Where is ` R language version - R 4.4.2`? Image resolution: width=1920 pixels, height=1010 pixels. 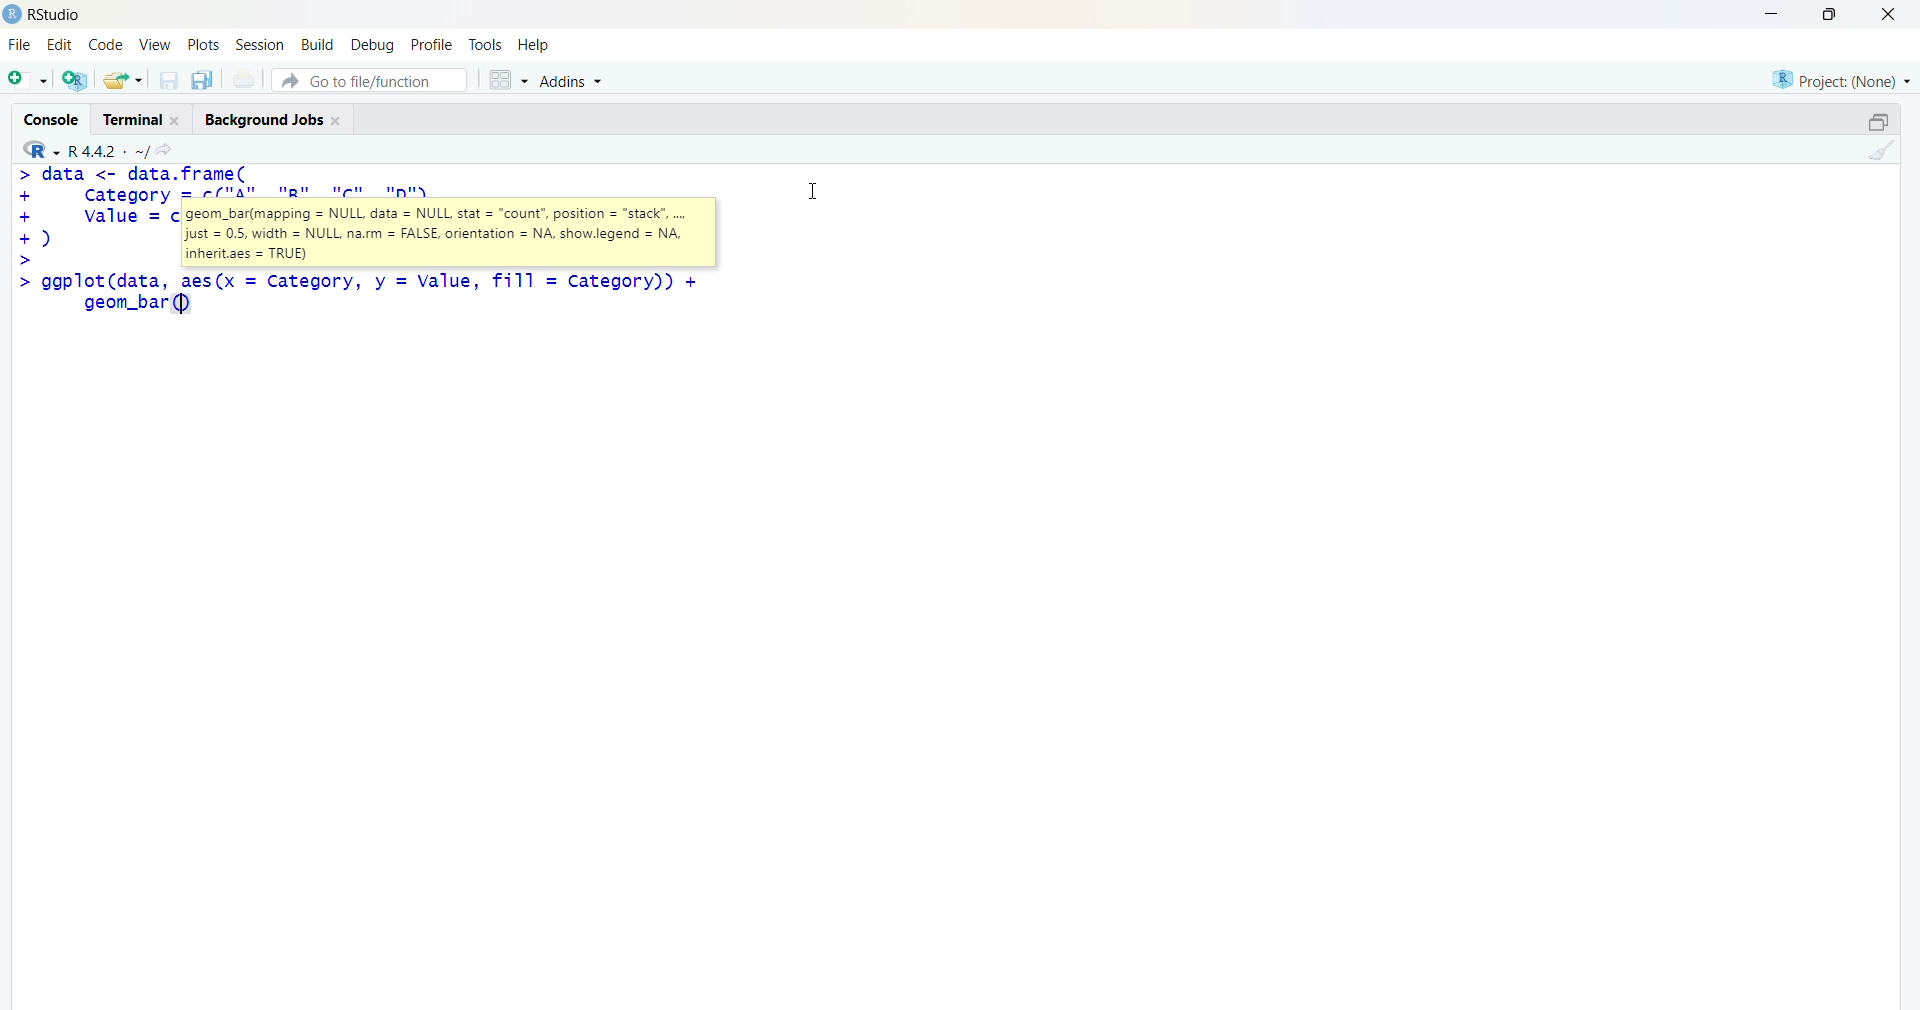
 R language version - R 4.4.2 is located at coordinates (108, 149).